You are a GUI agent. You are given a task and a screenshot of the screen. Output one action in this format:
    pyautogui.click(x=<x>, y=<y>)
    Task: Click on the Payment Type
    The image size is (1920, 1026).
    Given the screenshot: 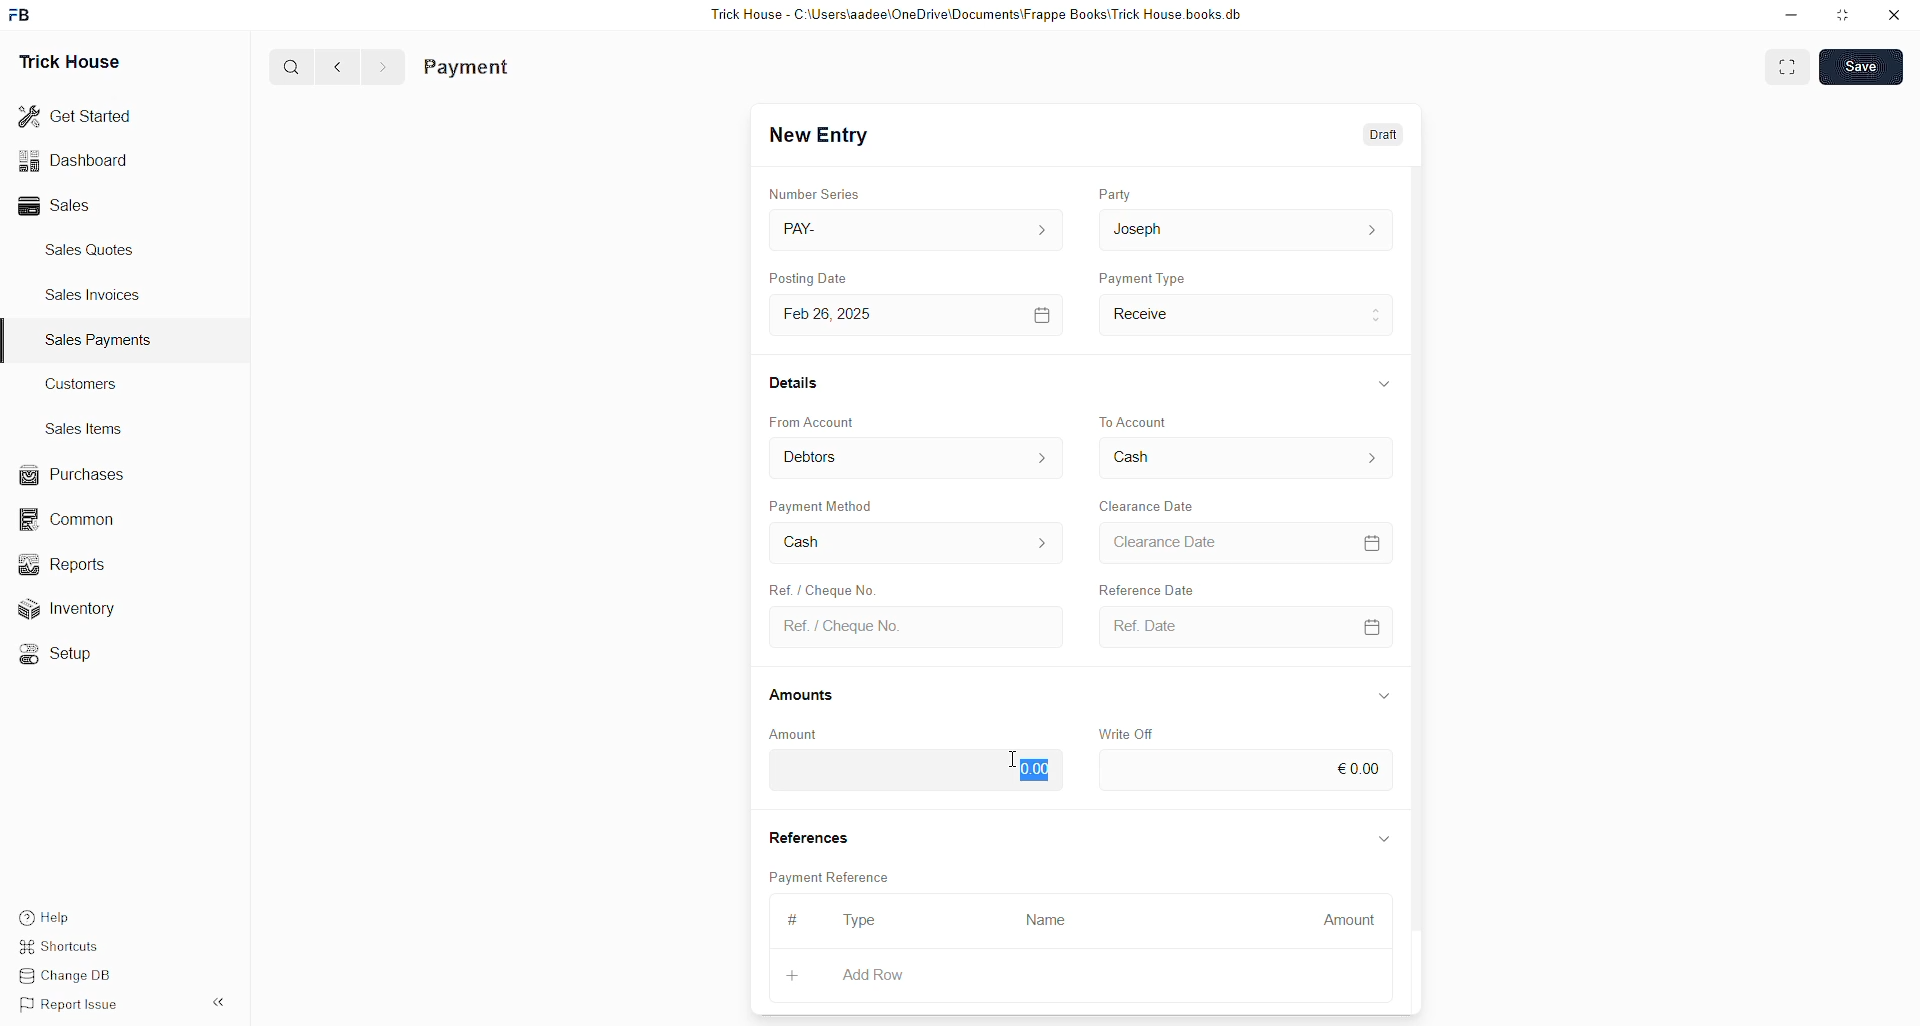 What is the action you would take?
    pyautogui.click(x=1247, y=316)
    